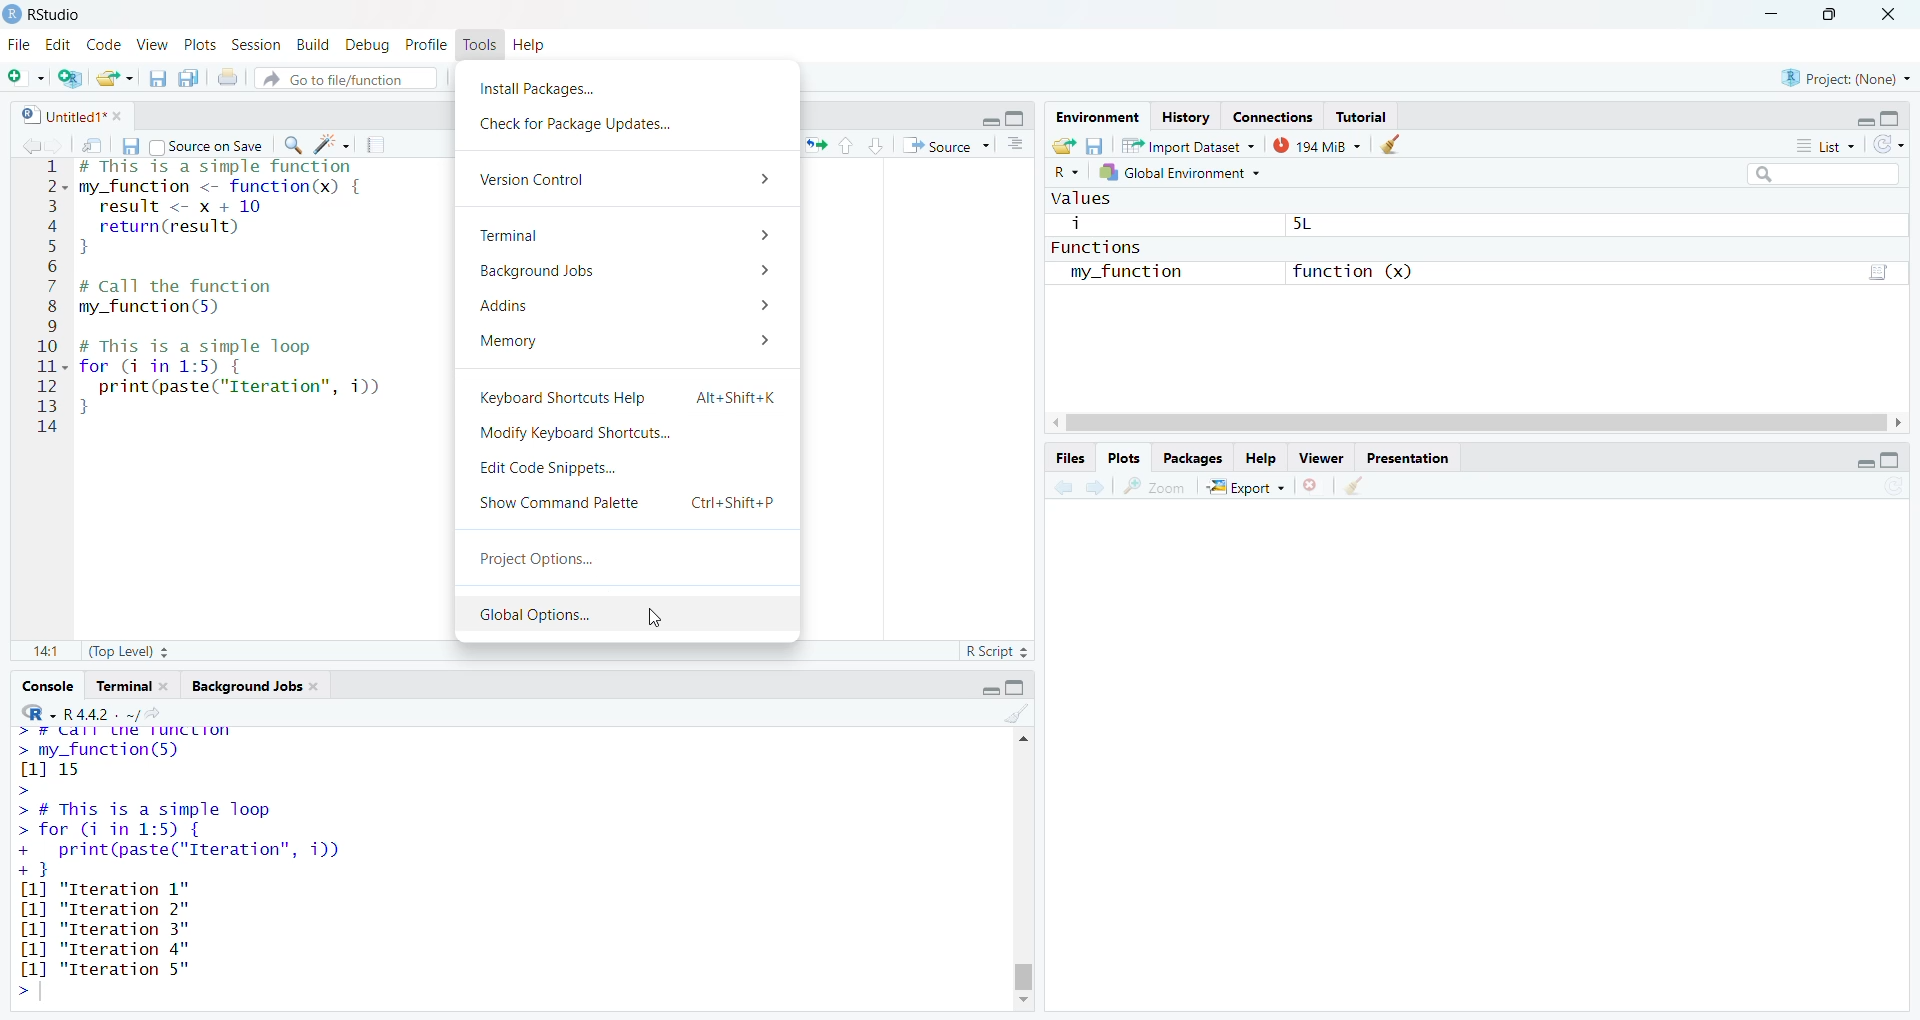 The width and height of the screenshot is (1920, 1020). What do you see at coordinates (1250, 487) in the screenshot?
I see `export` at bounding box center [1250, 487].